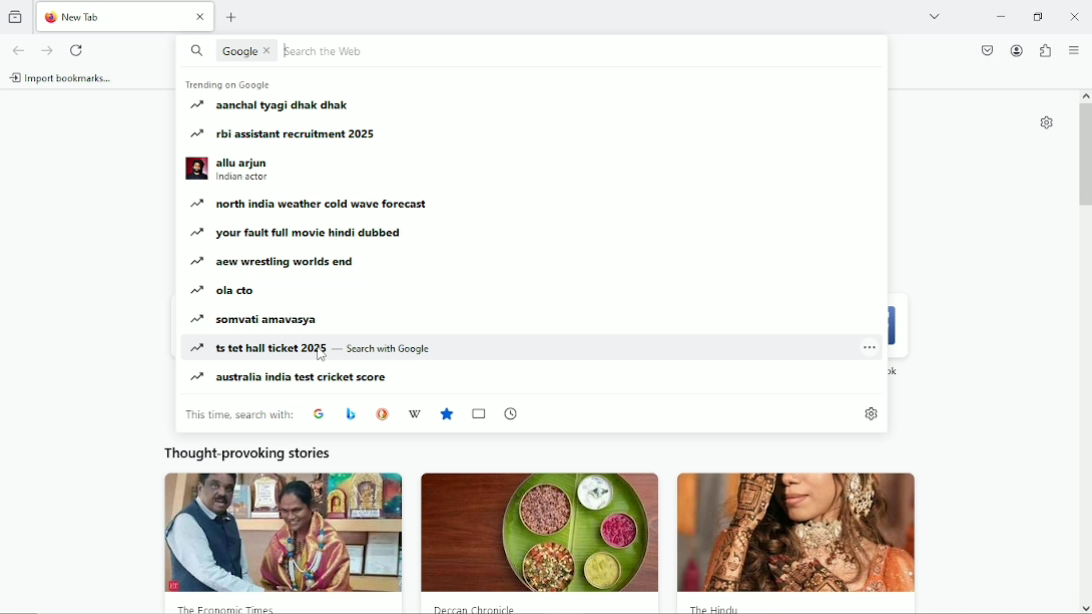  What do you see at coordinates (15, 17) in the screenshot?
I see `view recent browsing` at bounding box center [15, 17].